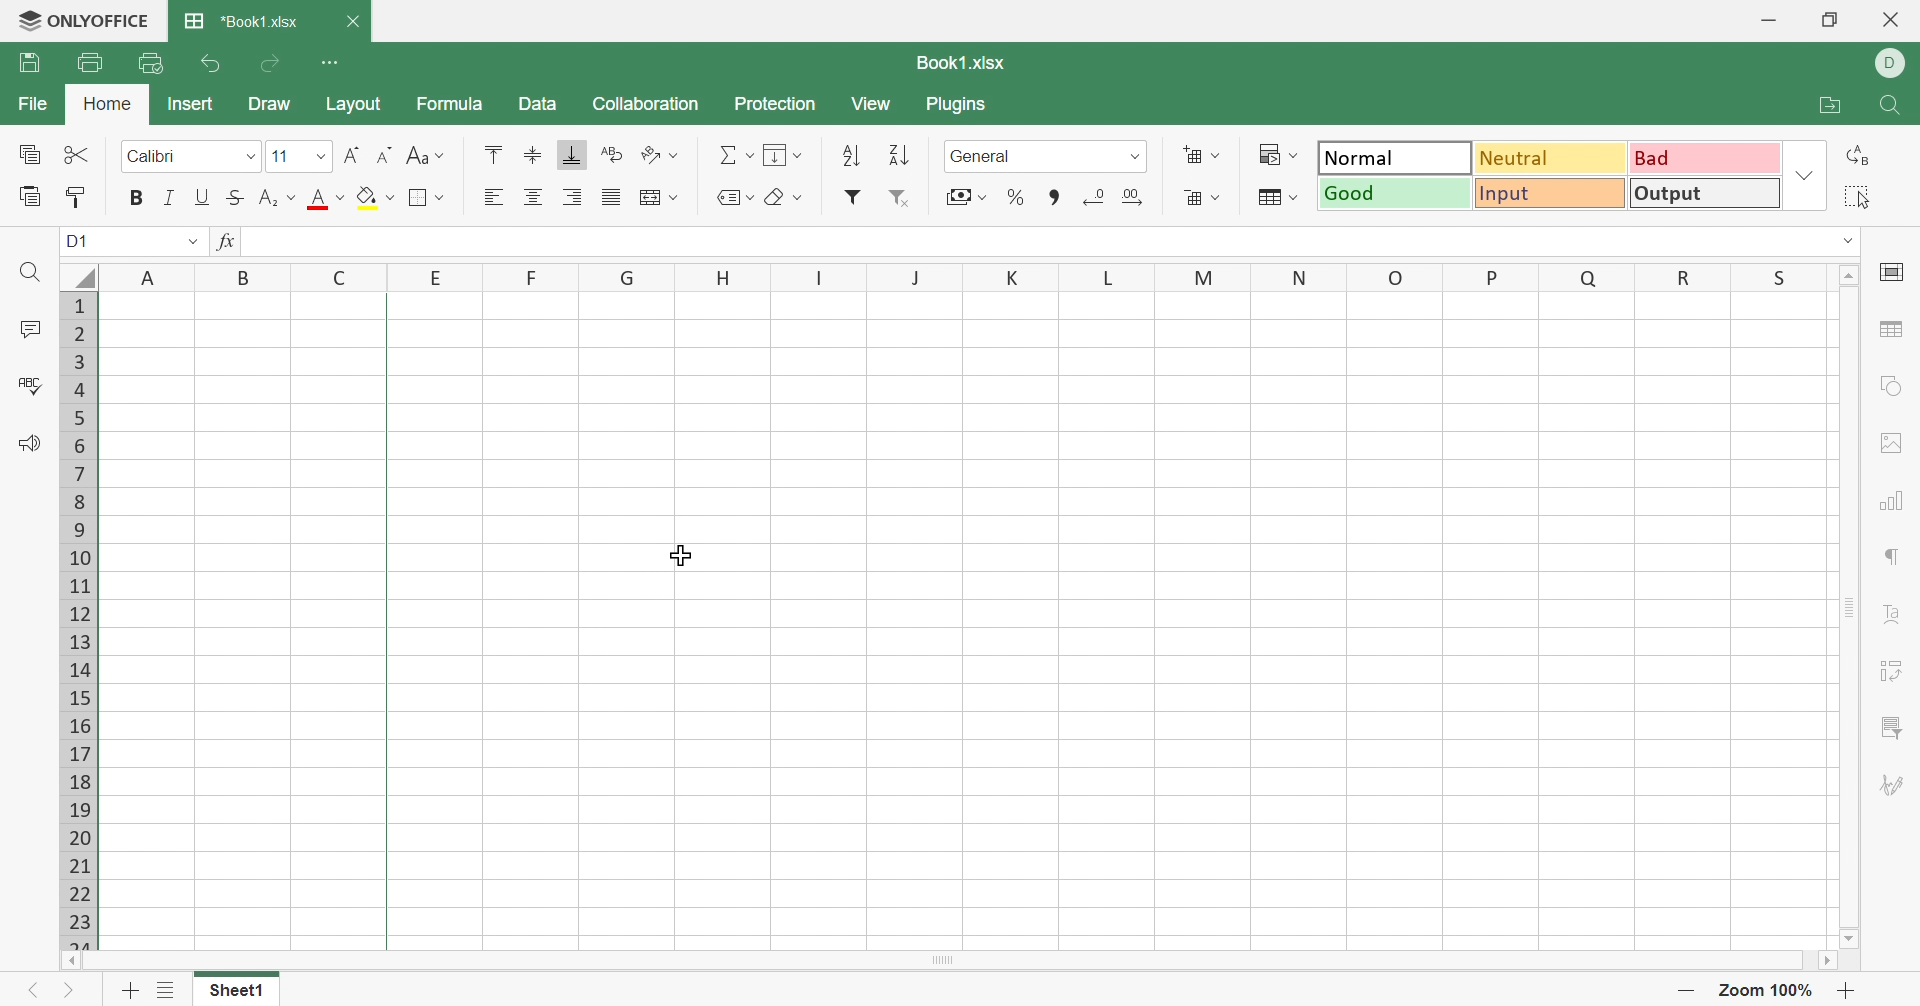 This screenshot has height=1006, width=1920. Describe the element at coordinates (358, 106) in the screenshot. I see `Layout` at that location.